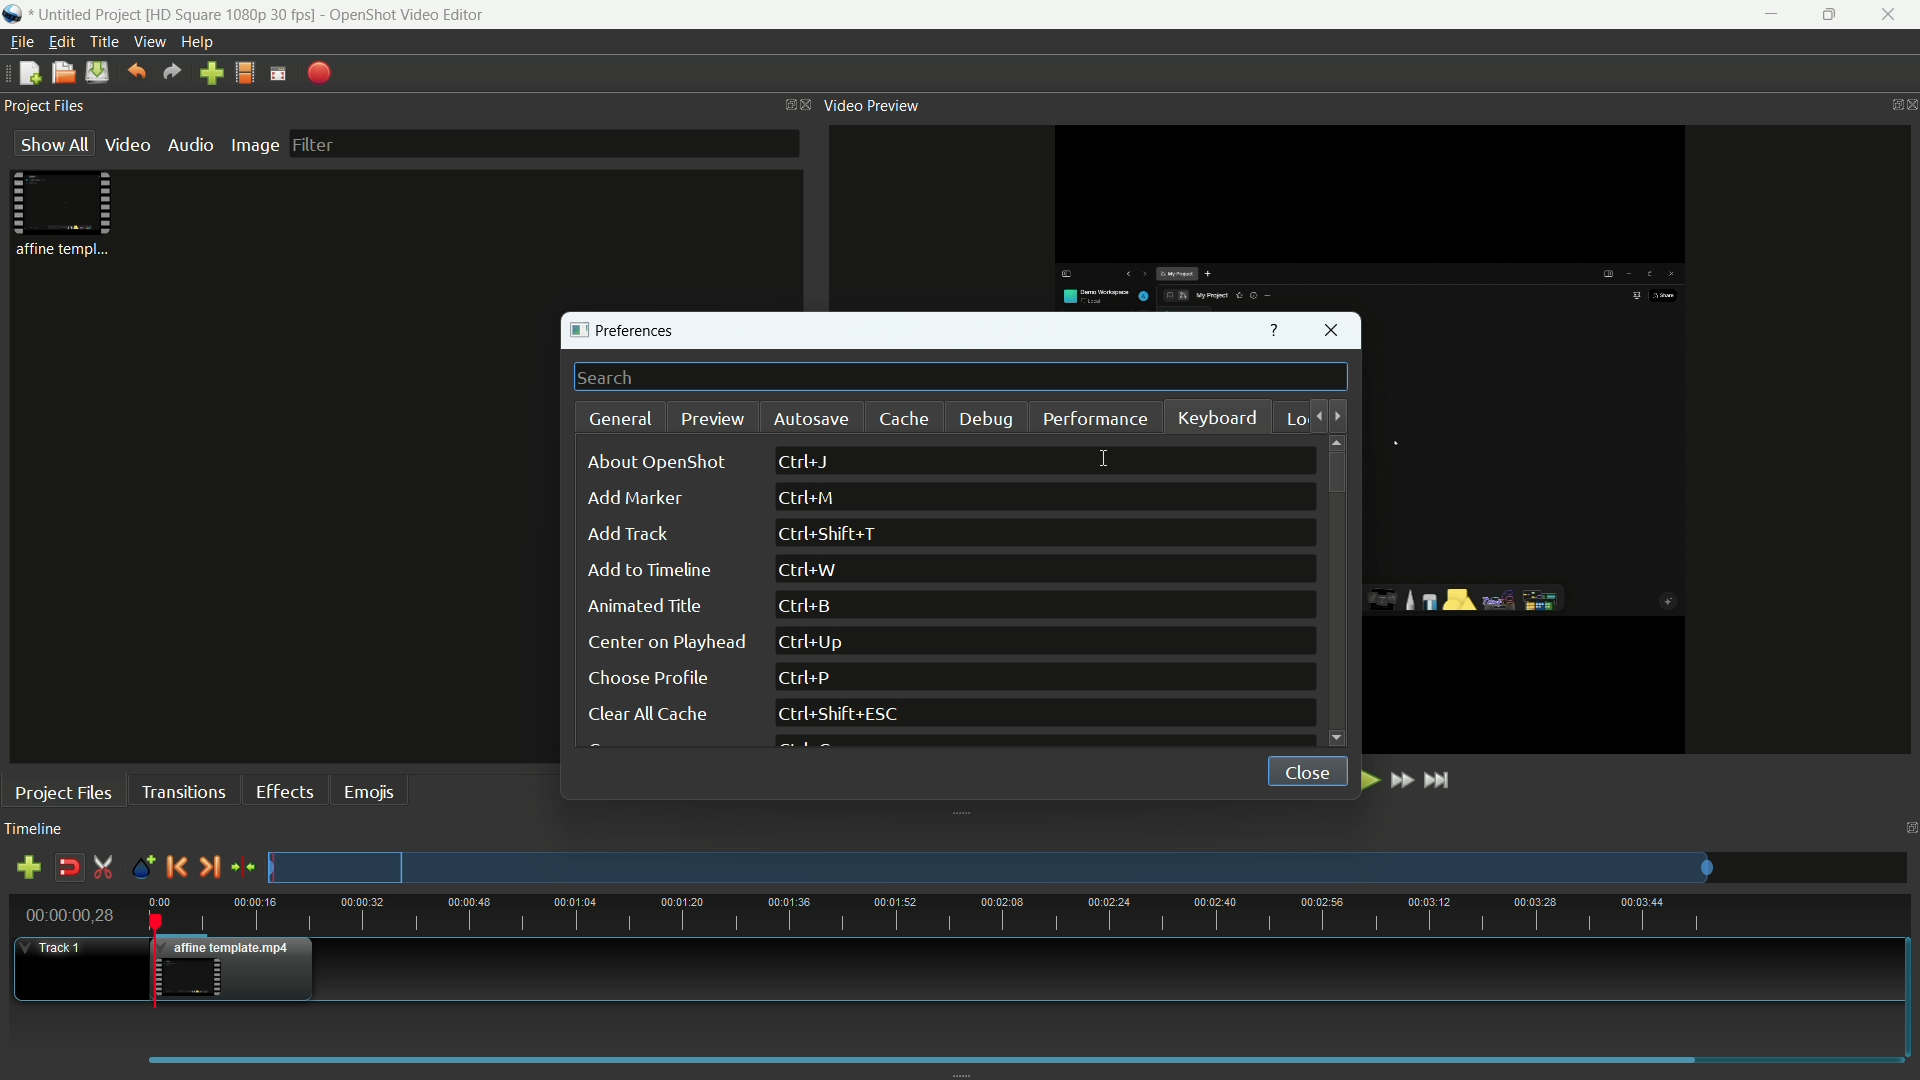 The image size is (1920, 1080). I want to click on help menu, so click(200, 43).